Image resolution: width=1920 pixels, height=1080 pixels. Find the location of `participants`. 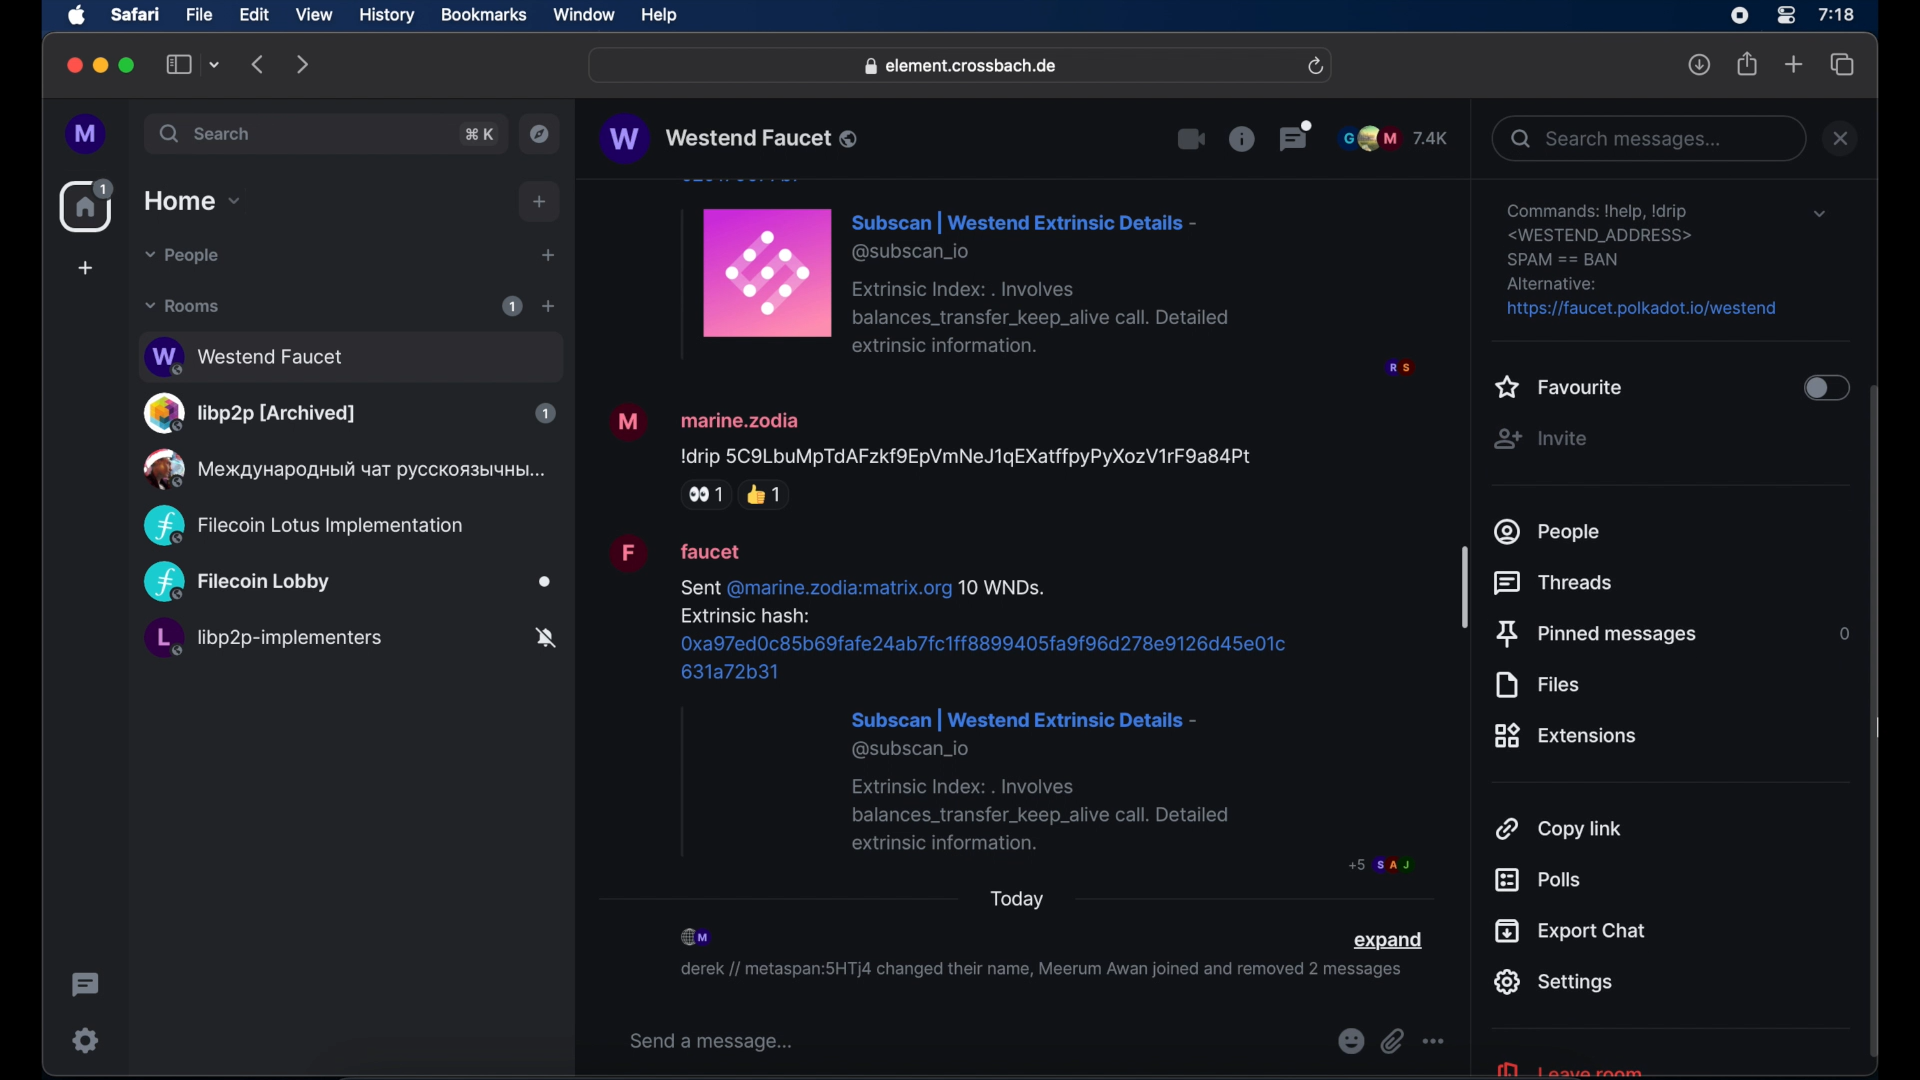

participants is located at coordinates (698, 937).